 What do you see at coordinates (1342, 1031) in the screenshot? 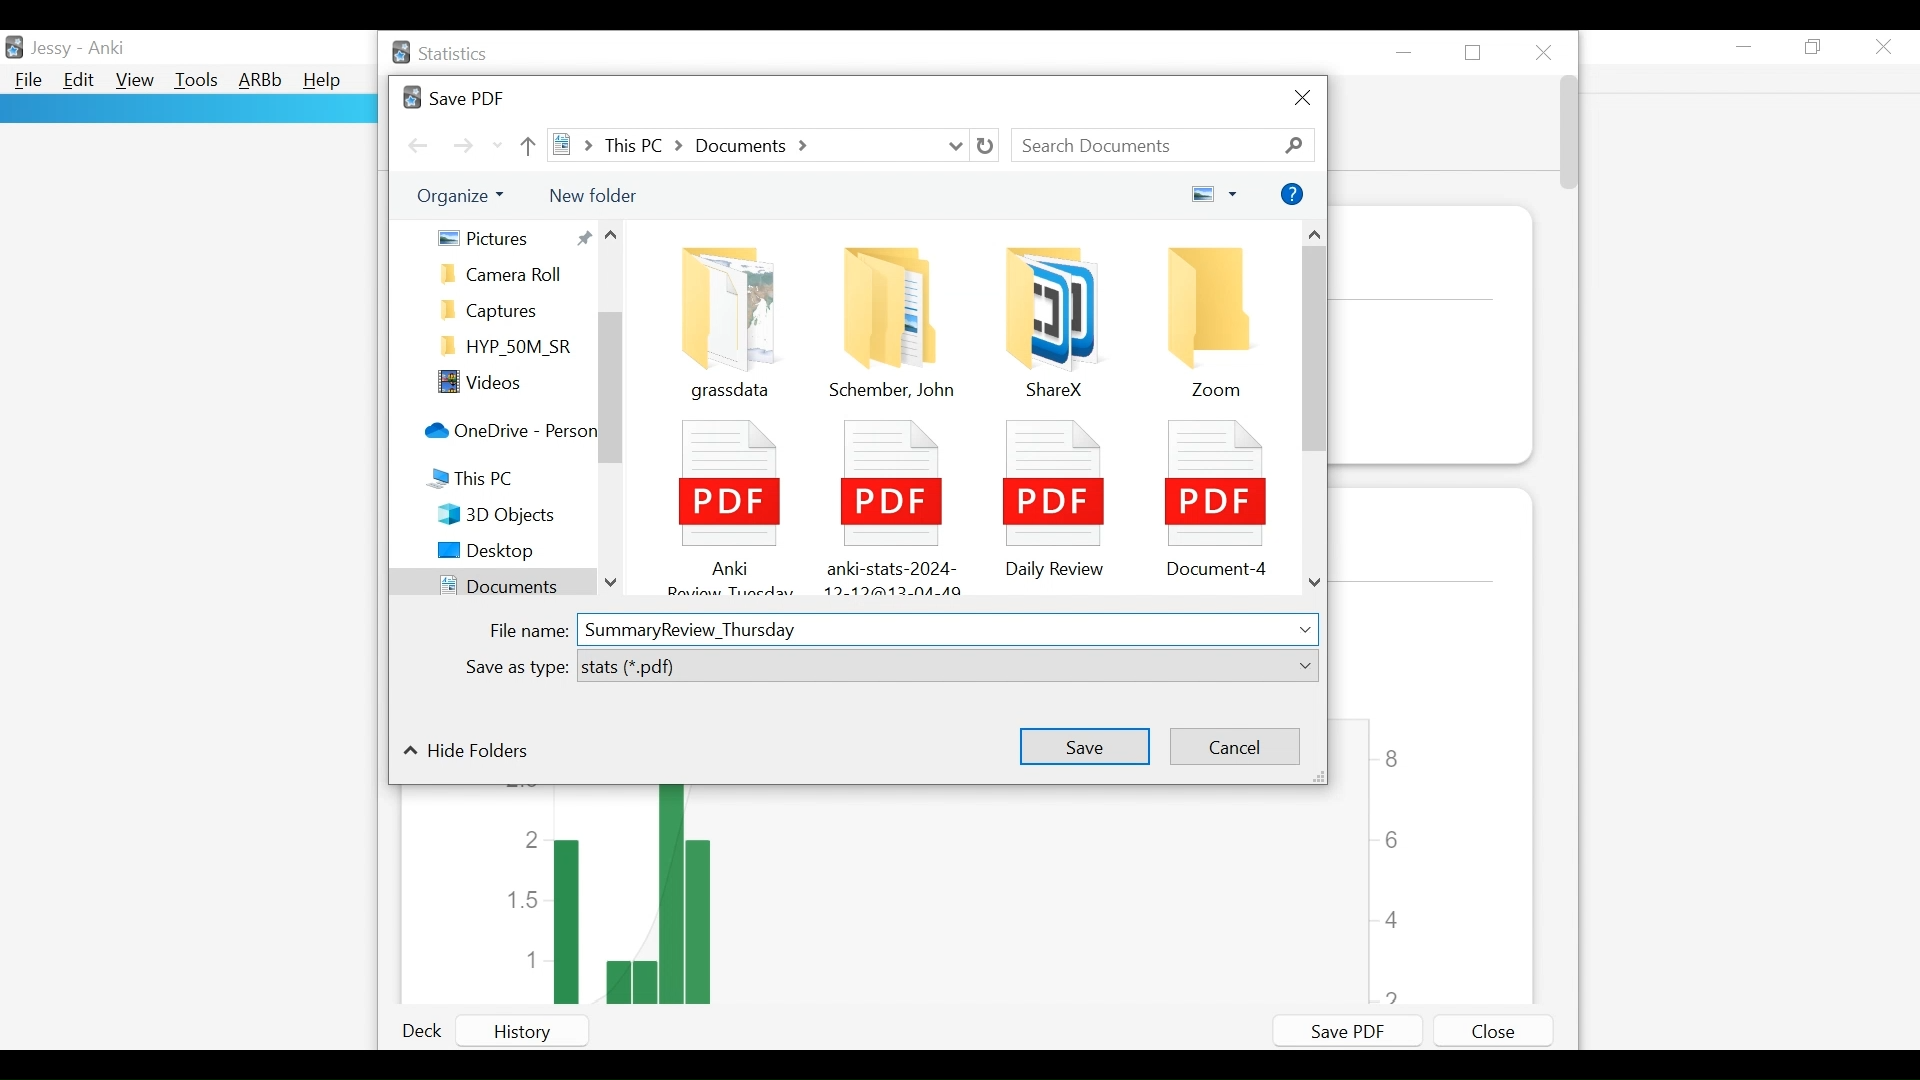
I see `Save PDF` at bounding box center [1342, 1031].